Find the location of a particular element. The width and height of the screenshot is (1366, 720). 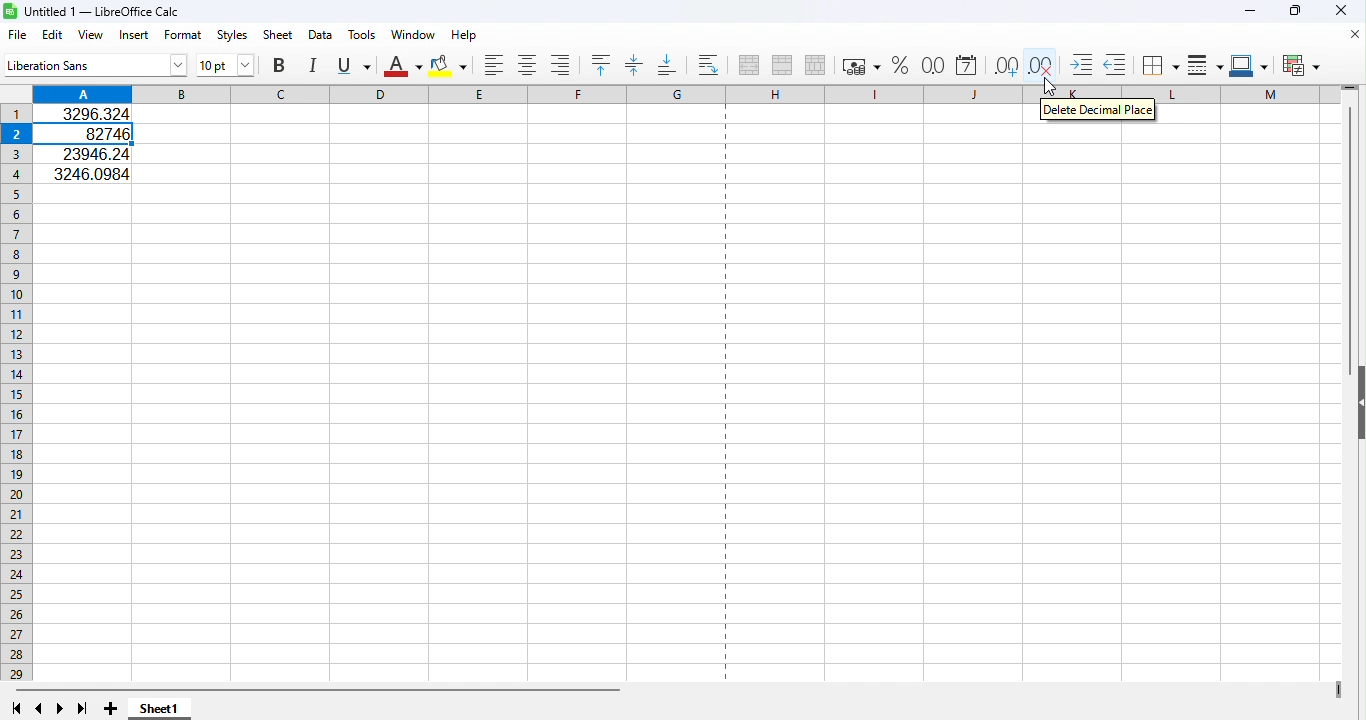

Delete Decimal Place is located at coordinates (1097, 111).